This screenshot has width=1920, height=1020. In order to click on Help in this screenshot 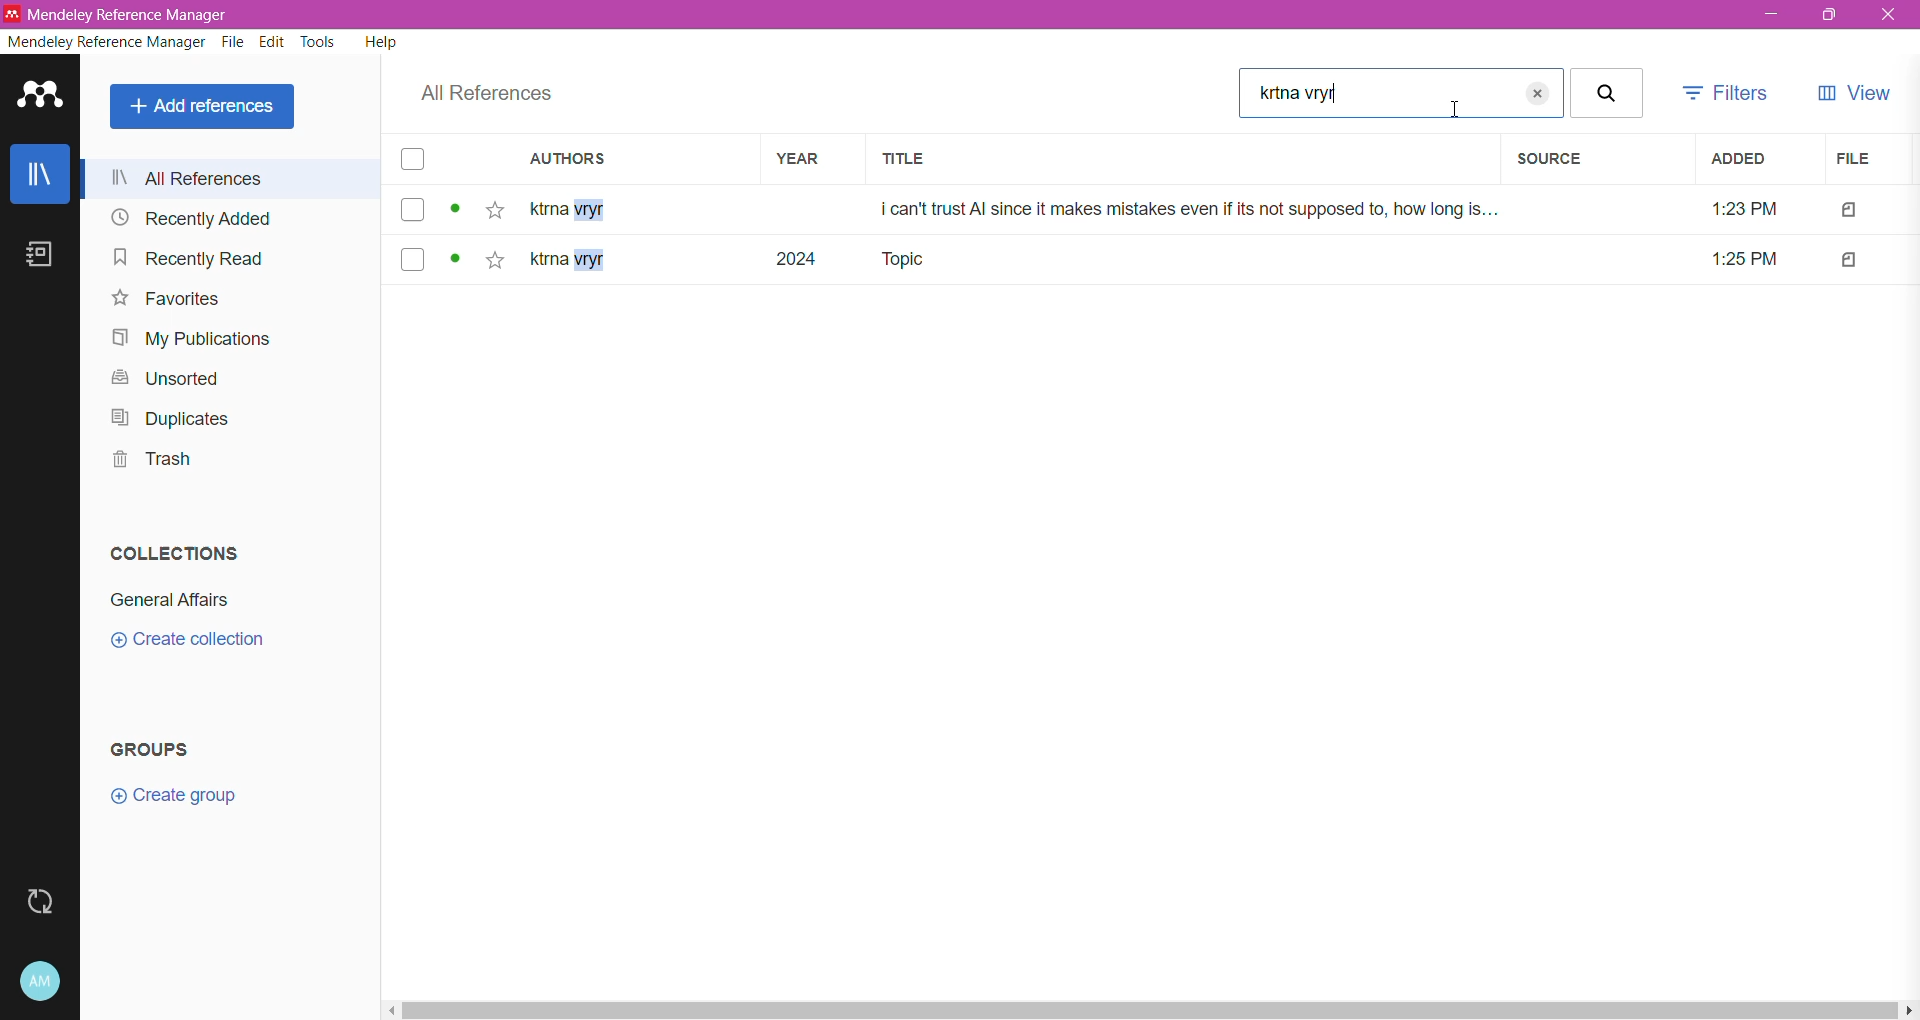, I will do `click(380, 44)`.